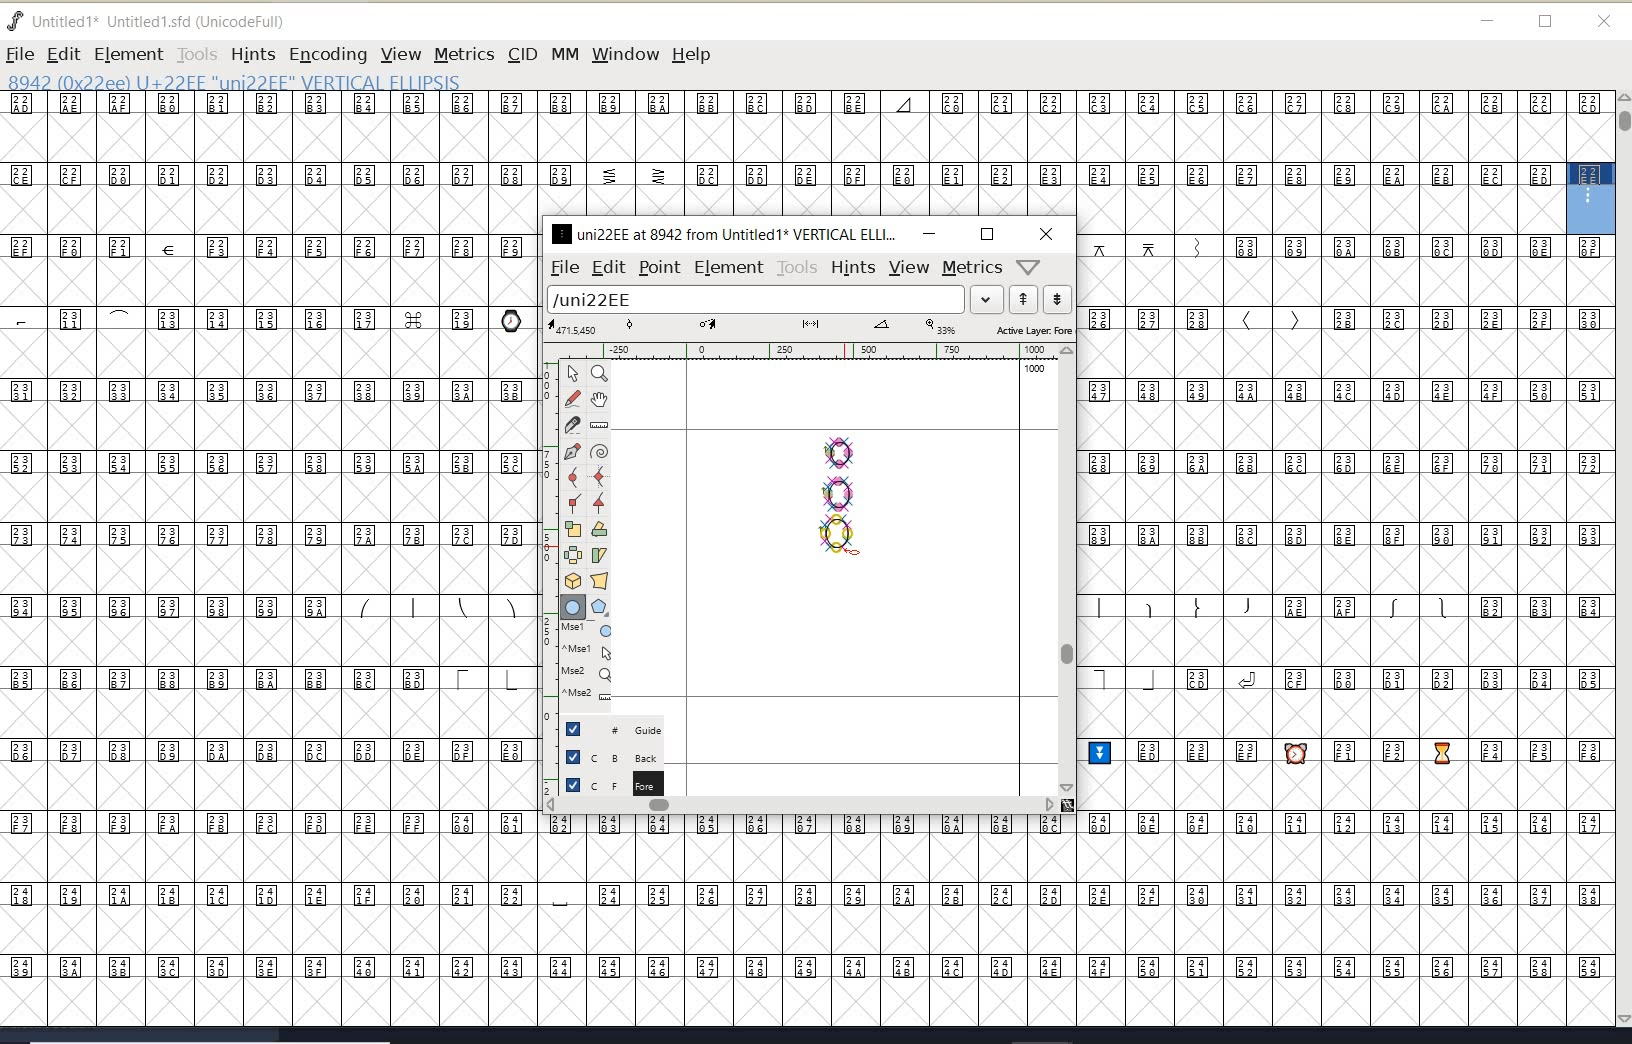  Describe the element at coordinates (1591, 198) in the screenshot. I see `glyph selected` at that location.